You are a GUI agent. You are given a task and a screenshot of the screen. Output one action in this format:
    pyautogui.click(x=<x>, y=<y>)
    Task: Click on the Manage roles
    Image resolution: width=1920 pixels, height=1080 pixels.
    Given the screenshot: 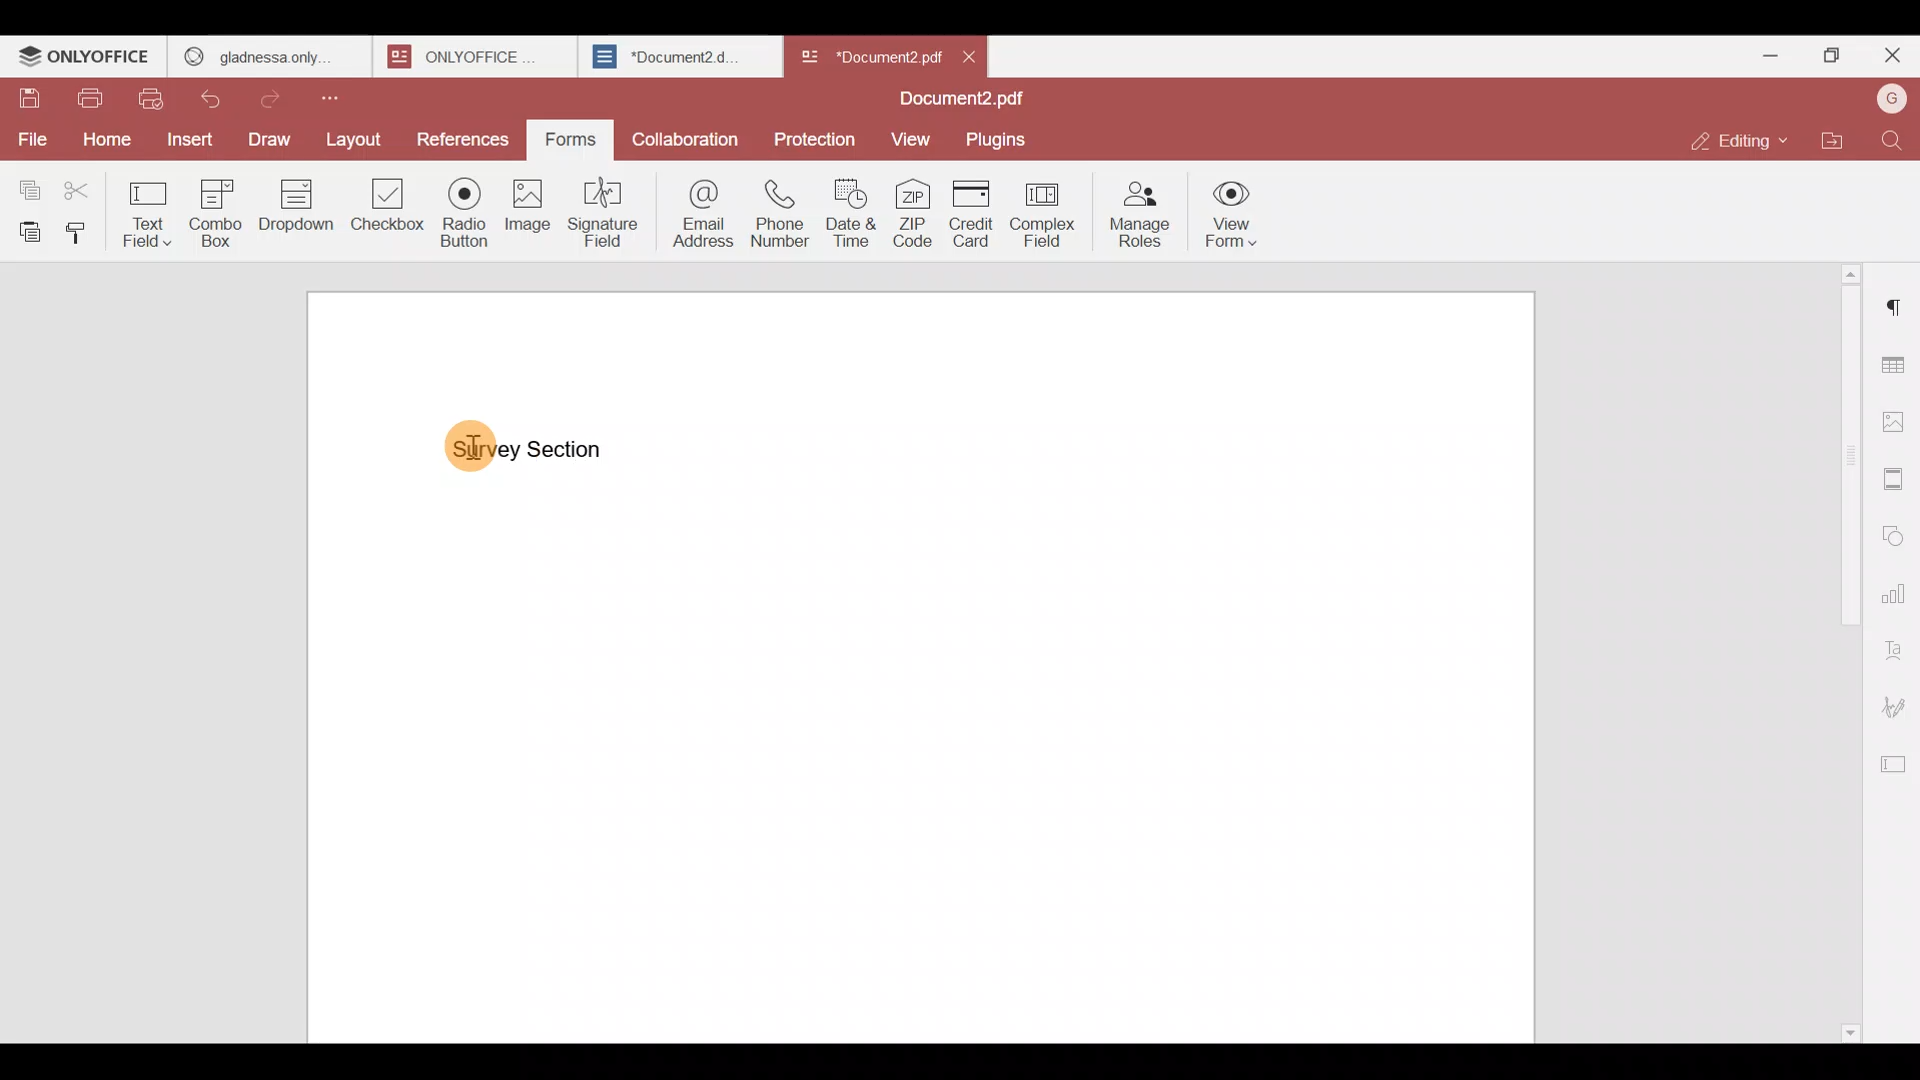 What is the action you would take?
    pyautogui.click(x=1140, y=211)
    